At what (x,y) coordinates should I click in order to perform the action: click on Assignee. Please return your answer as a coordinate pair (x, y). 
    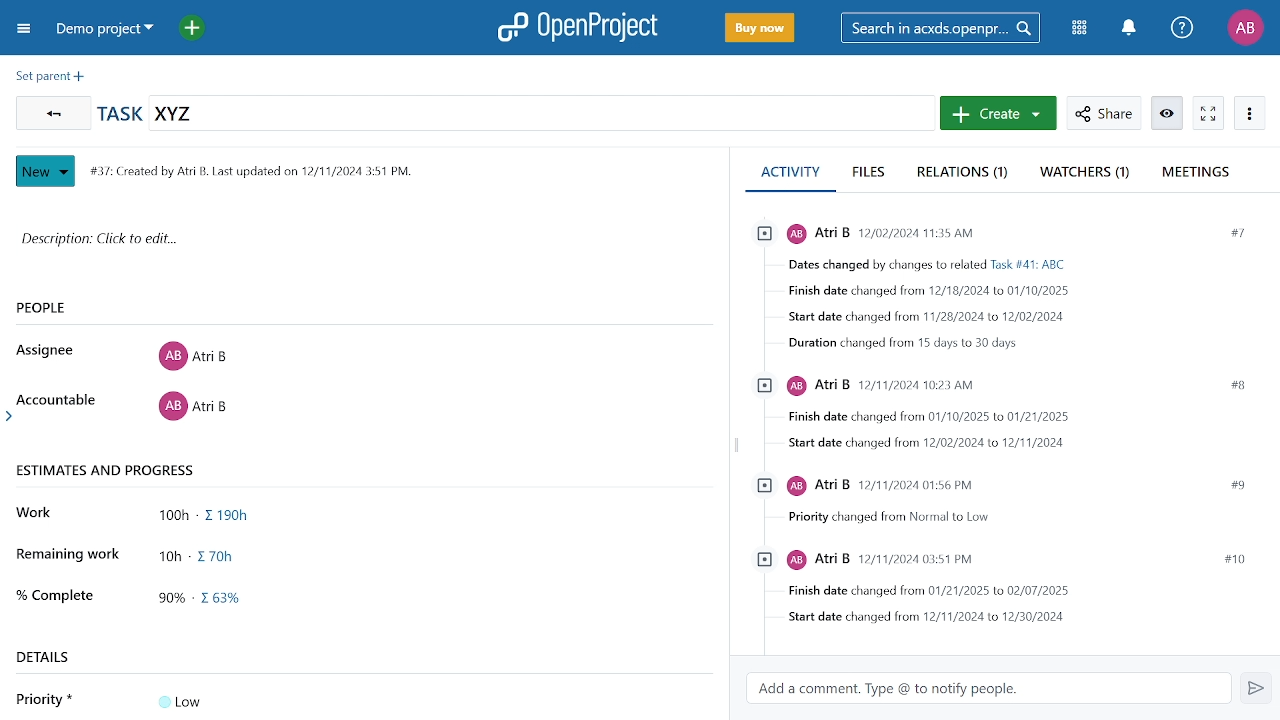
    Looking at the image, I should click on (47, 351).